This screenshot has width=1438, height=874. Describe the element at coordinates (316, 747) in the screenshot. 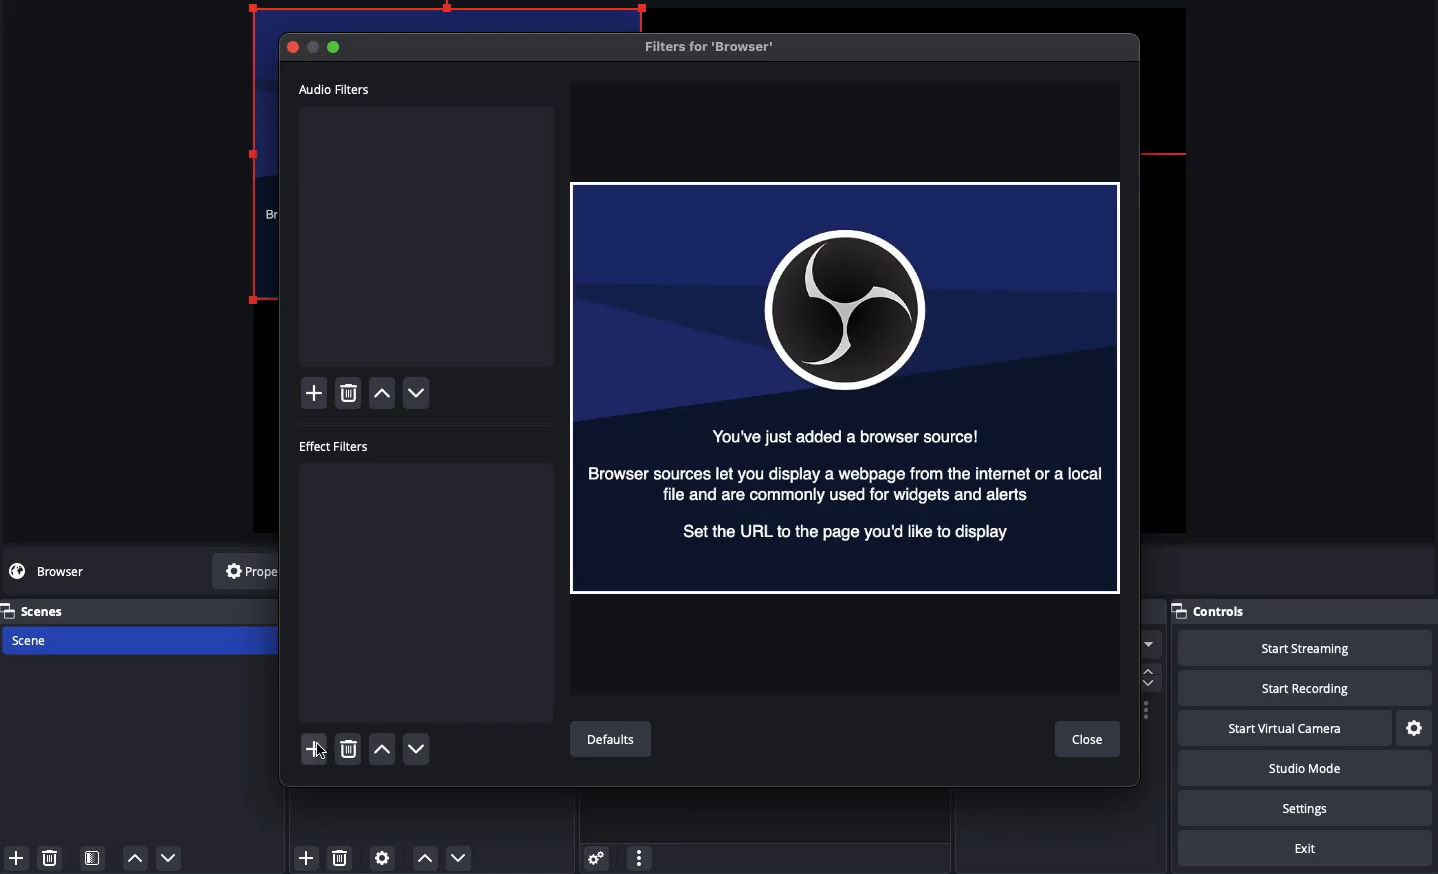

I see `Add` at that location.